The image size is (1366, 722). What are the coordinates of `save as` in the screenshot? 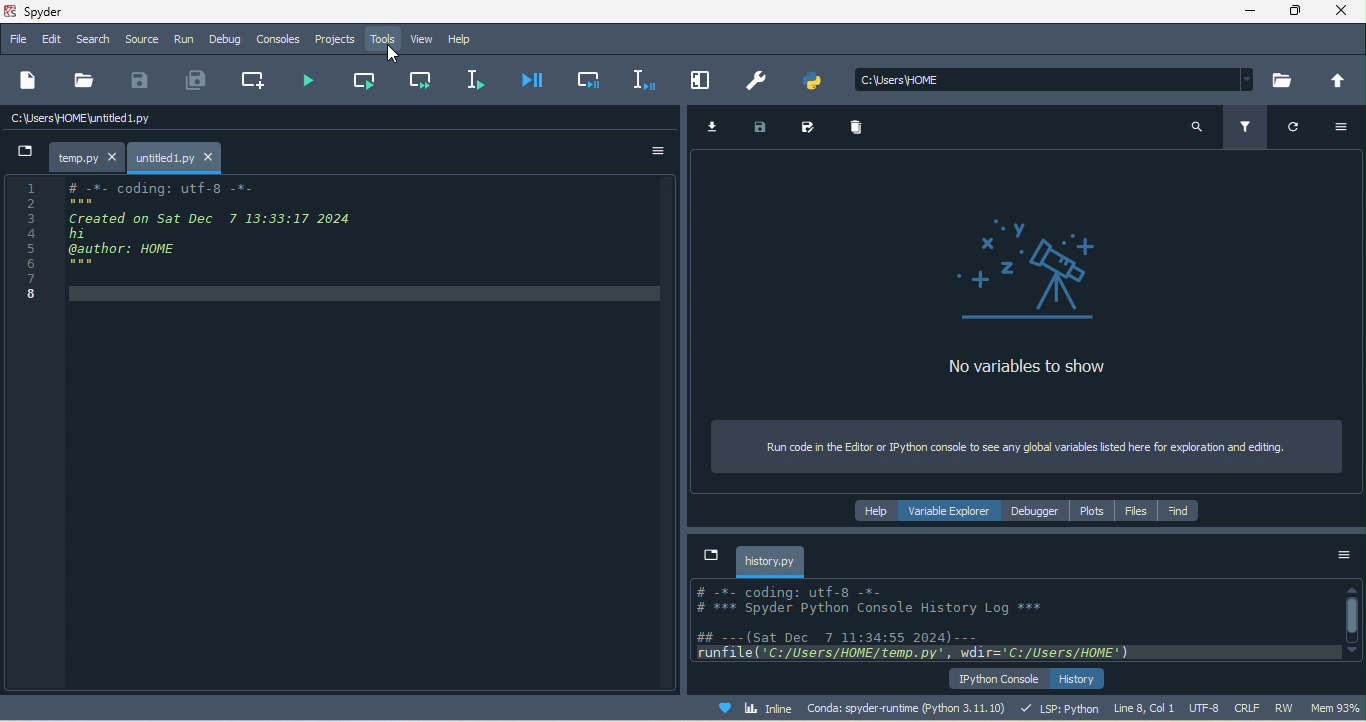 It's located at (815, 127).